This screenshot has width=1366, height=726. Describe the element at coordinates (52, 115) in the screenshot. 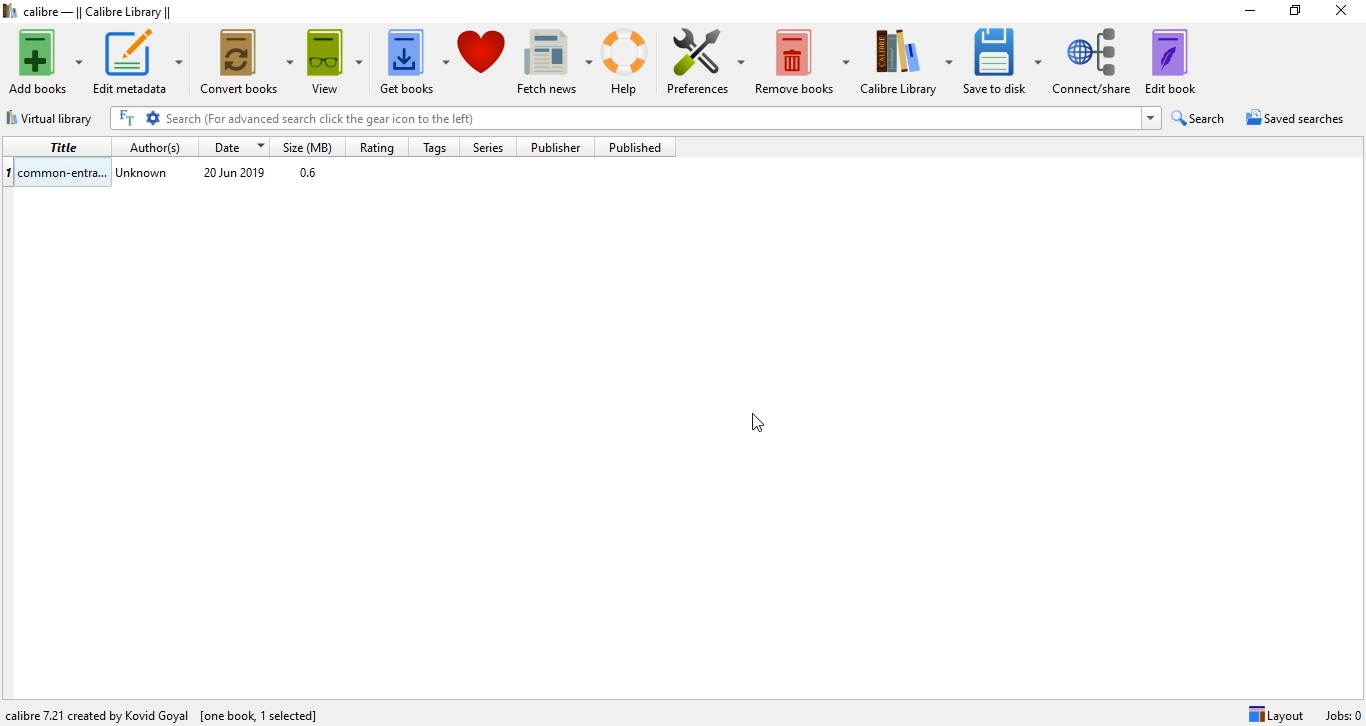

I see `Virtual library` at that location.